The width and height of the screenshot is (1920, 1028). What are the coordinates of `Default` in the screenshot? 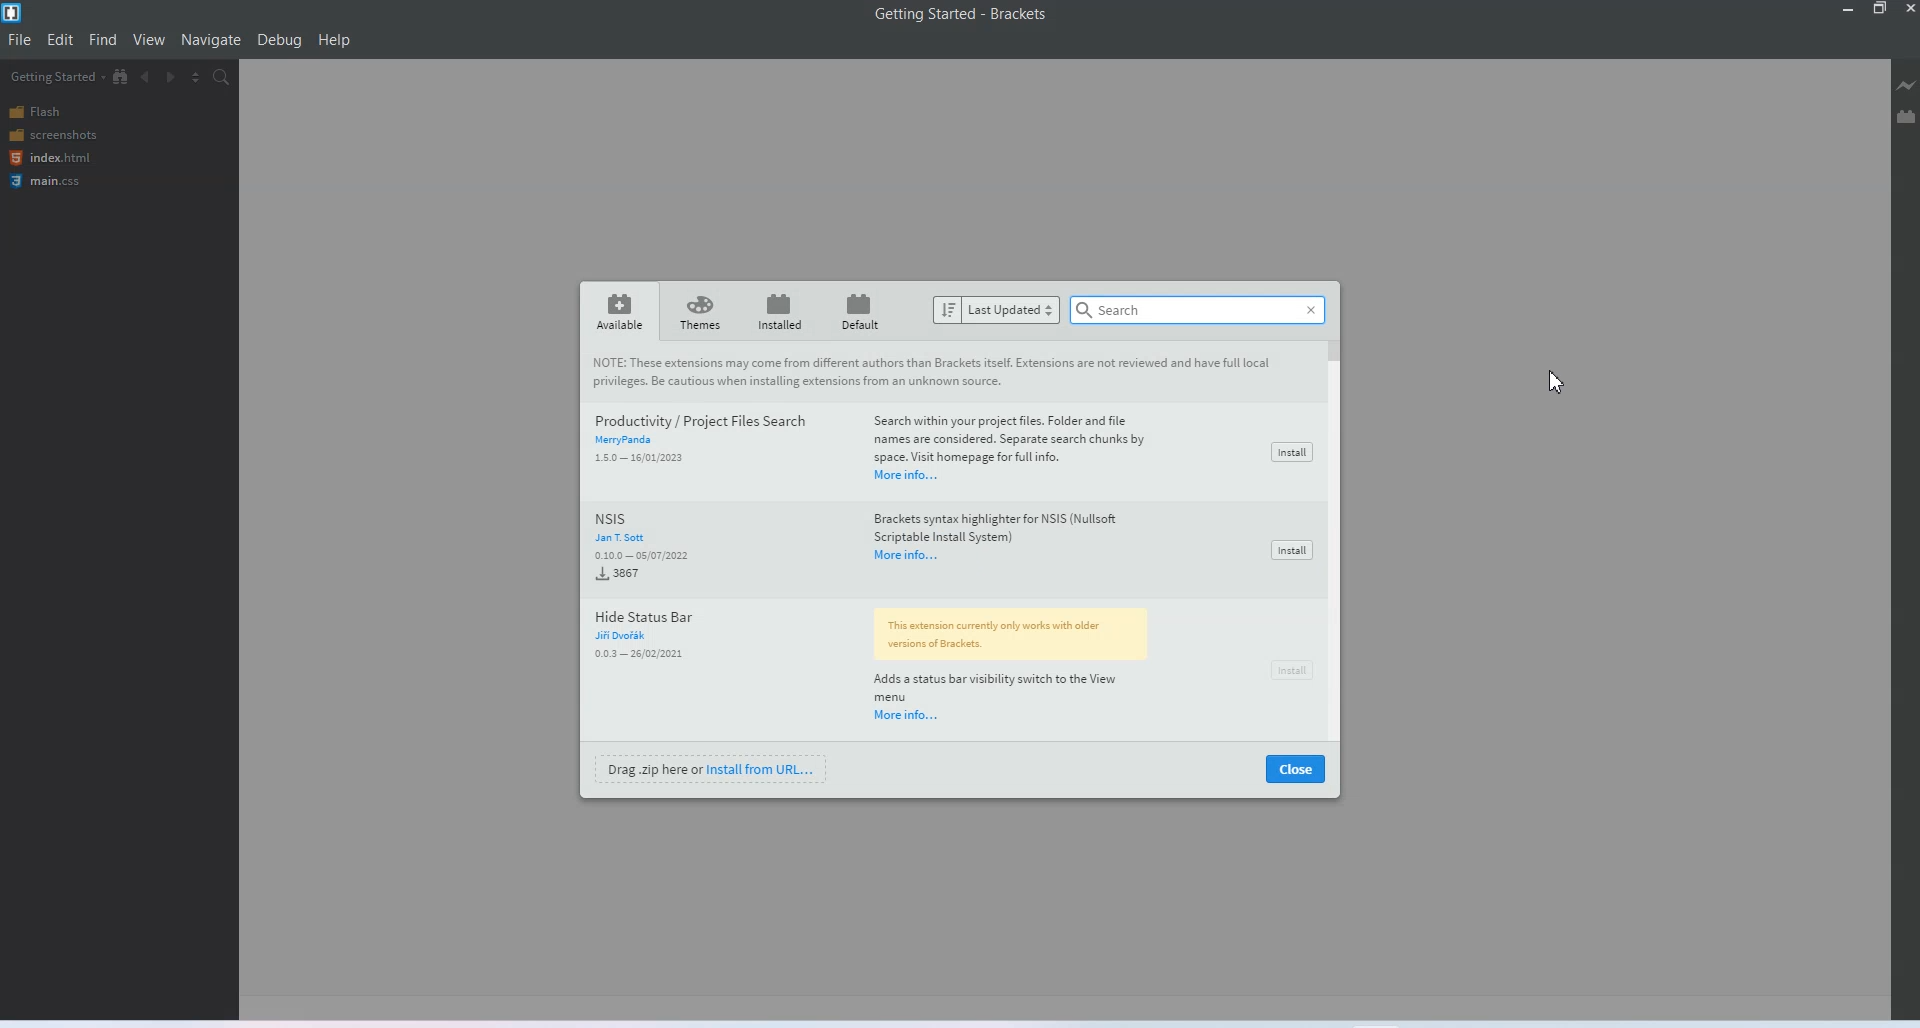 It's located at (860, 311).